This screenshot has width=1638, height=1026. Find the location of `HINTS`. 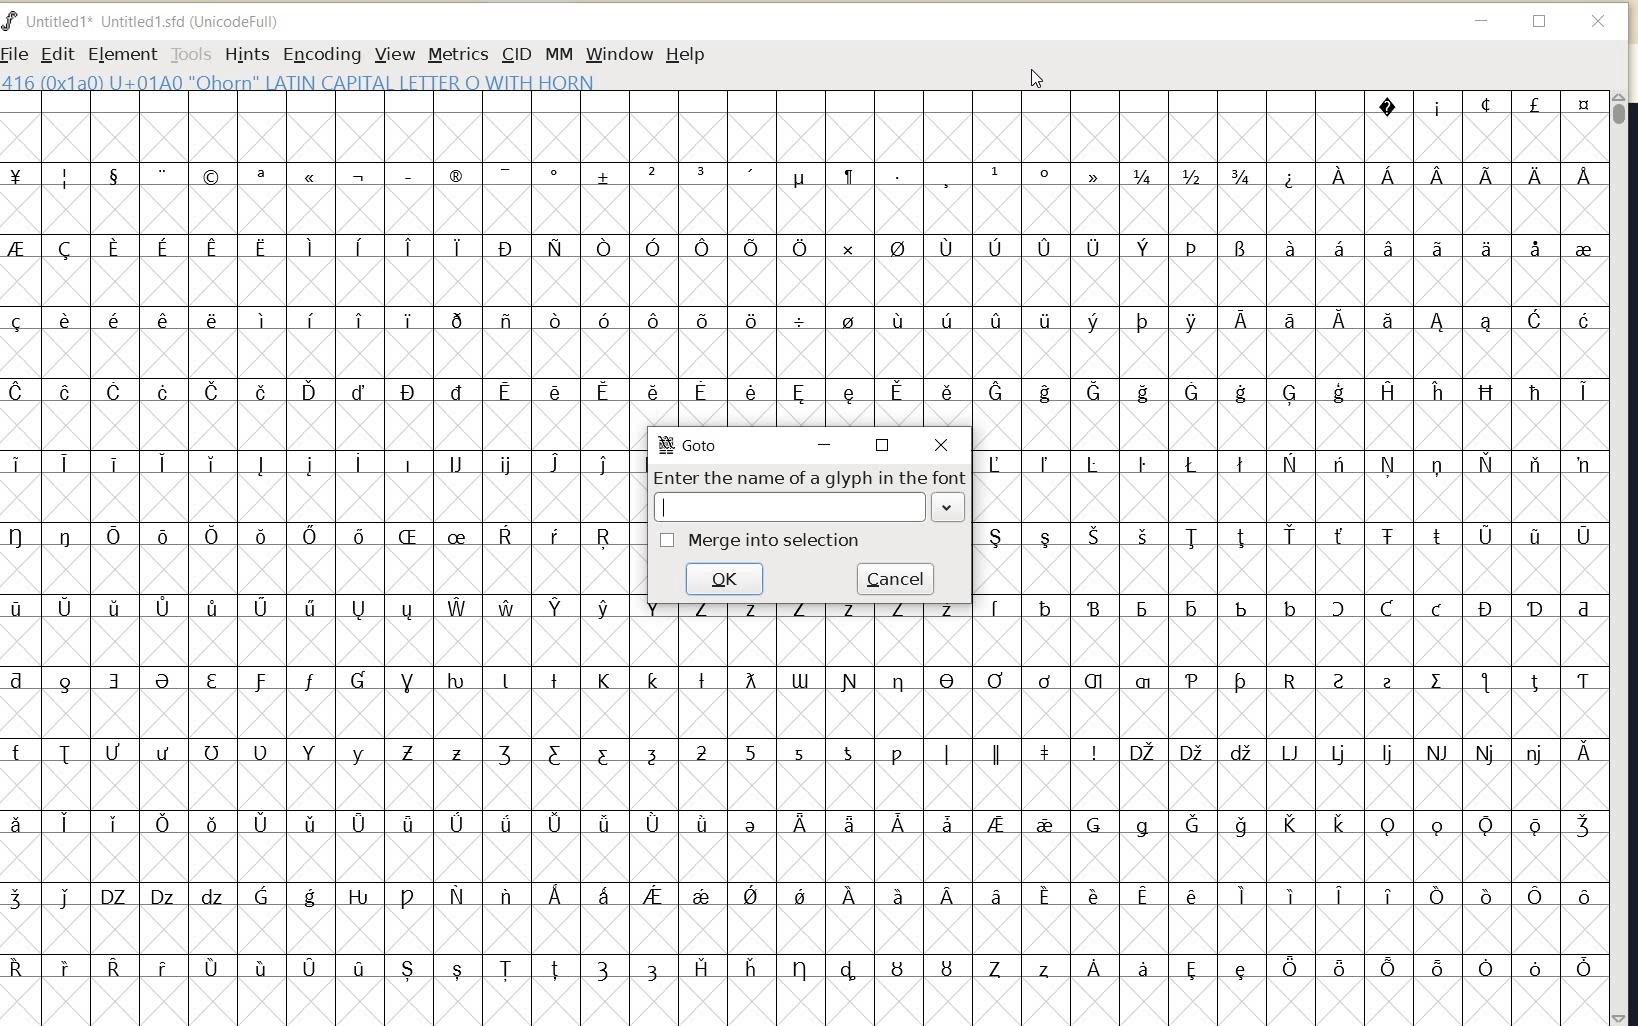

HINTS is located at coordinates (246, 55).